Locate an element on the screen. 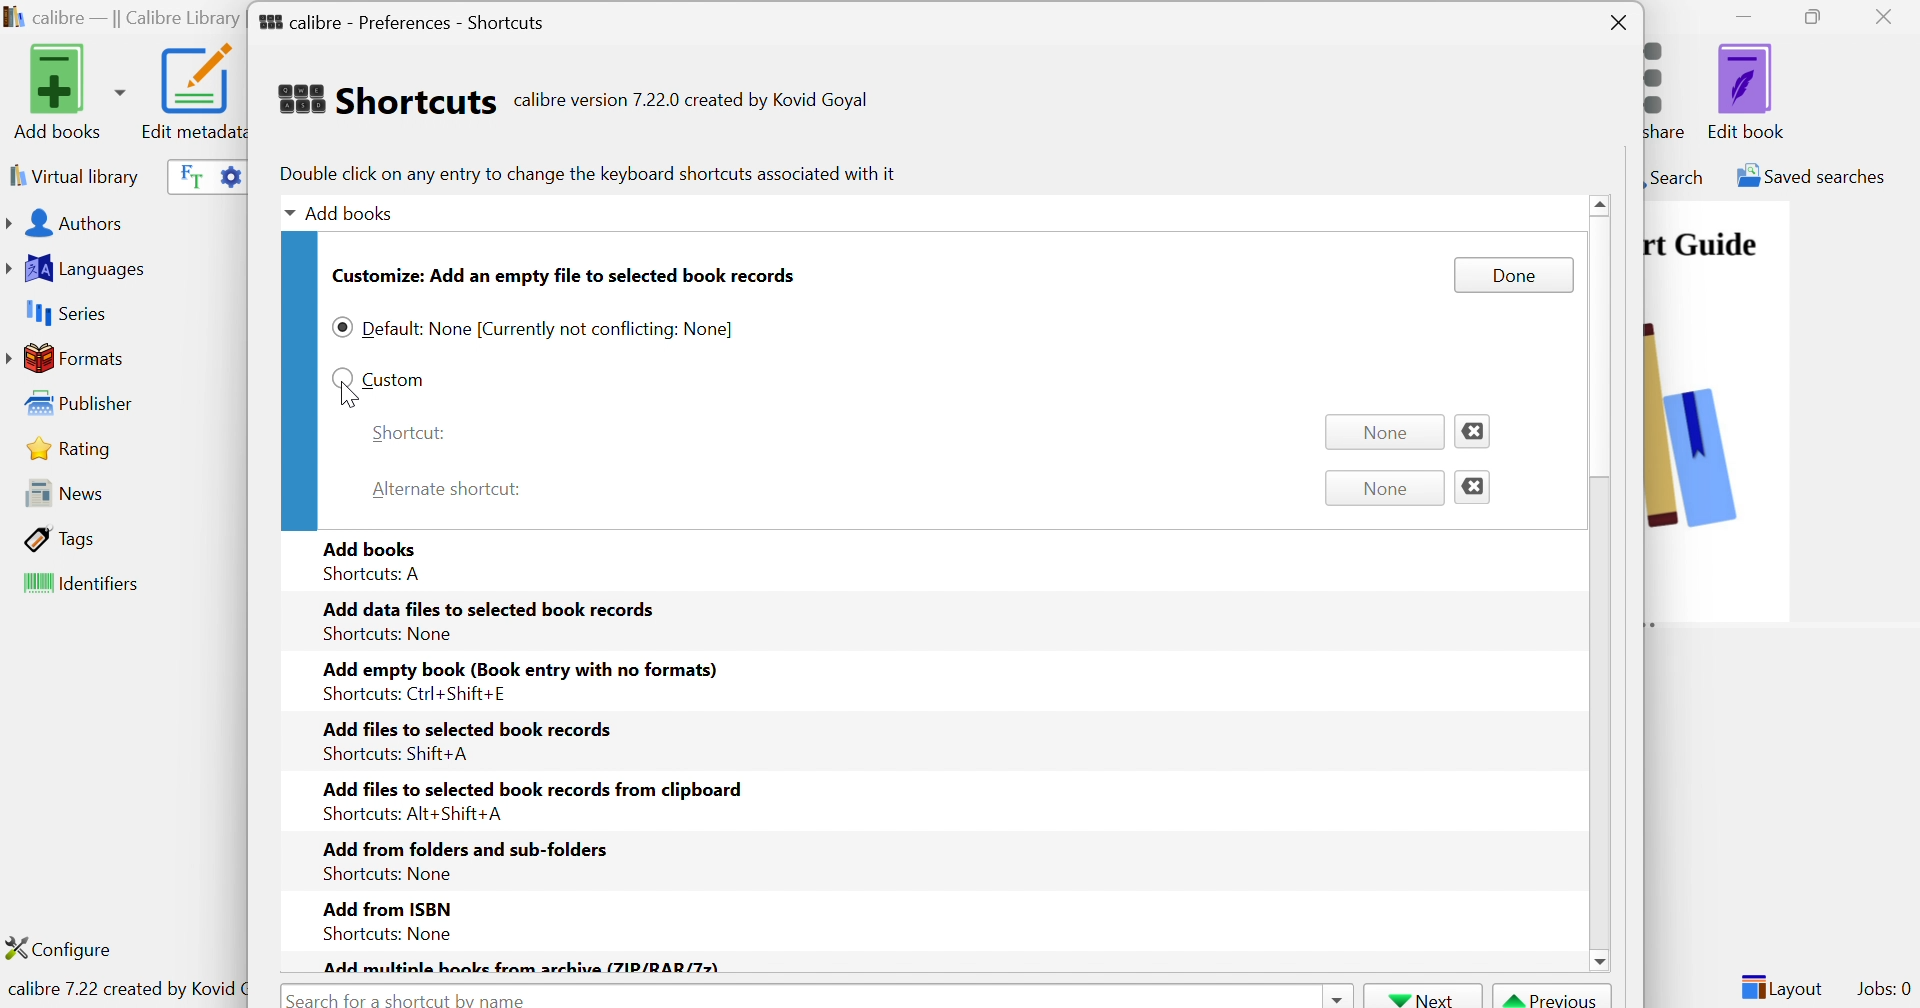 This screenshot has height=1008, width=1920. Saved searches is located at coordinates (1809, 176).